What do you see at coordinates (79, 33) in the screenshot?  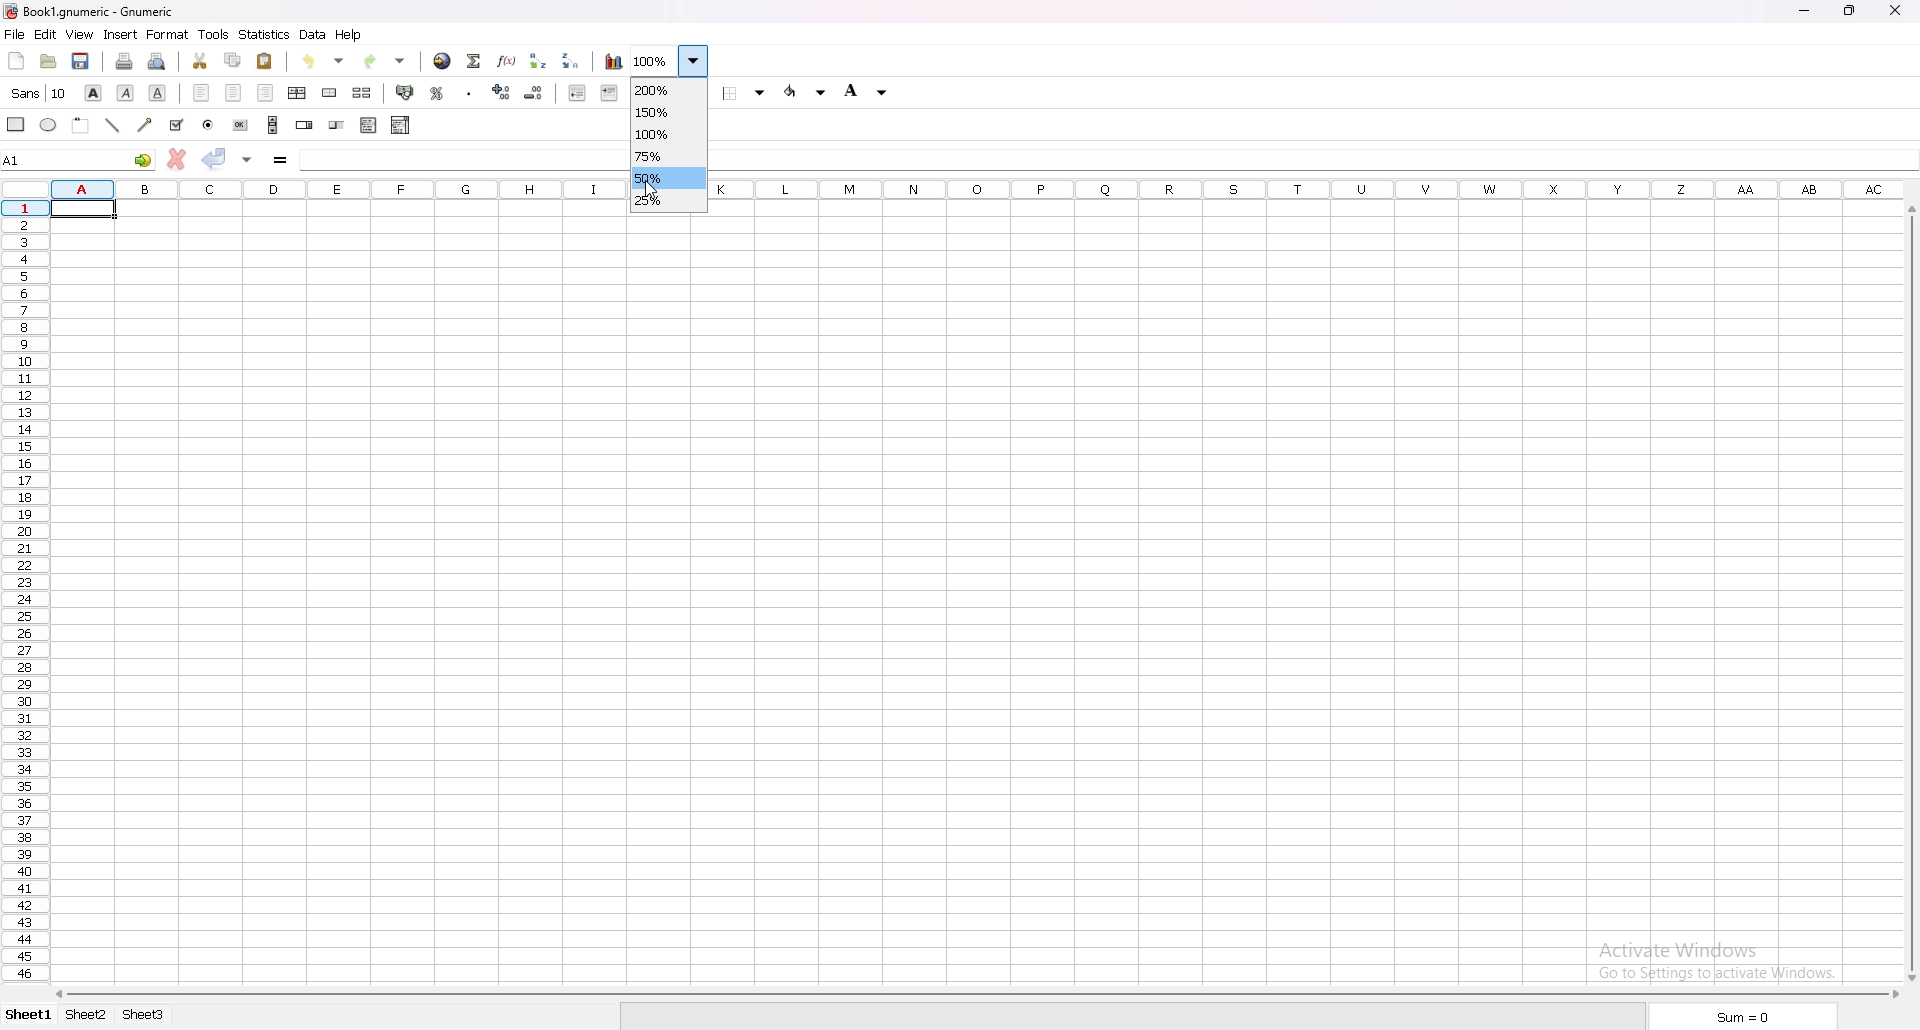 I see `view` at bounding box center [79, 33].